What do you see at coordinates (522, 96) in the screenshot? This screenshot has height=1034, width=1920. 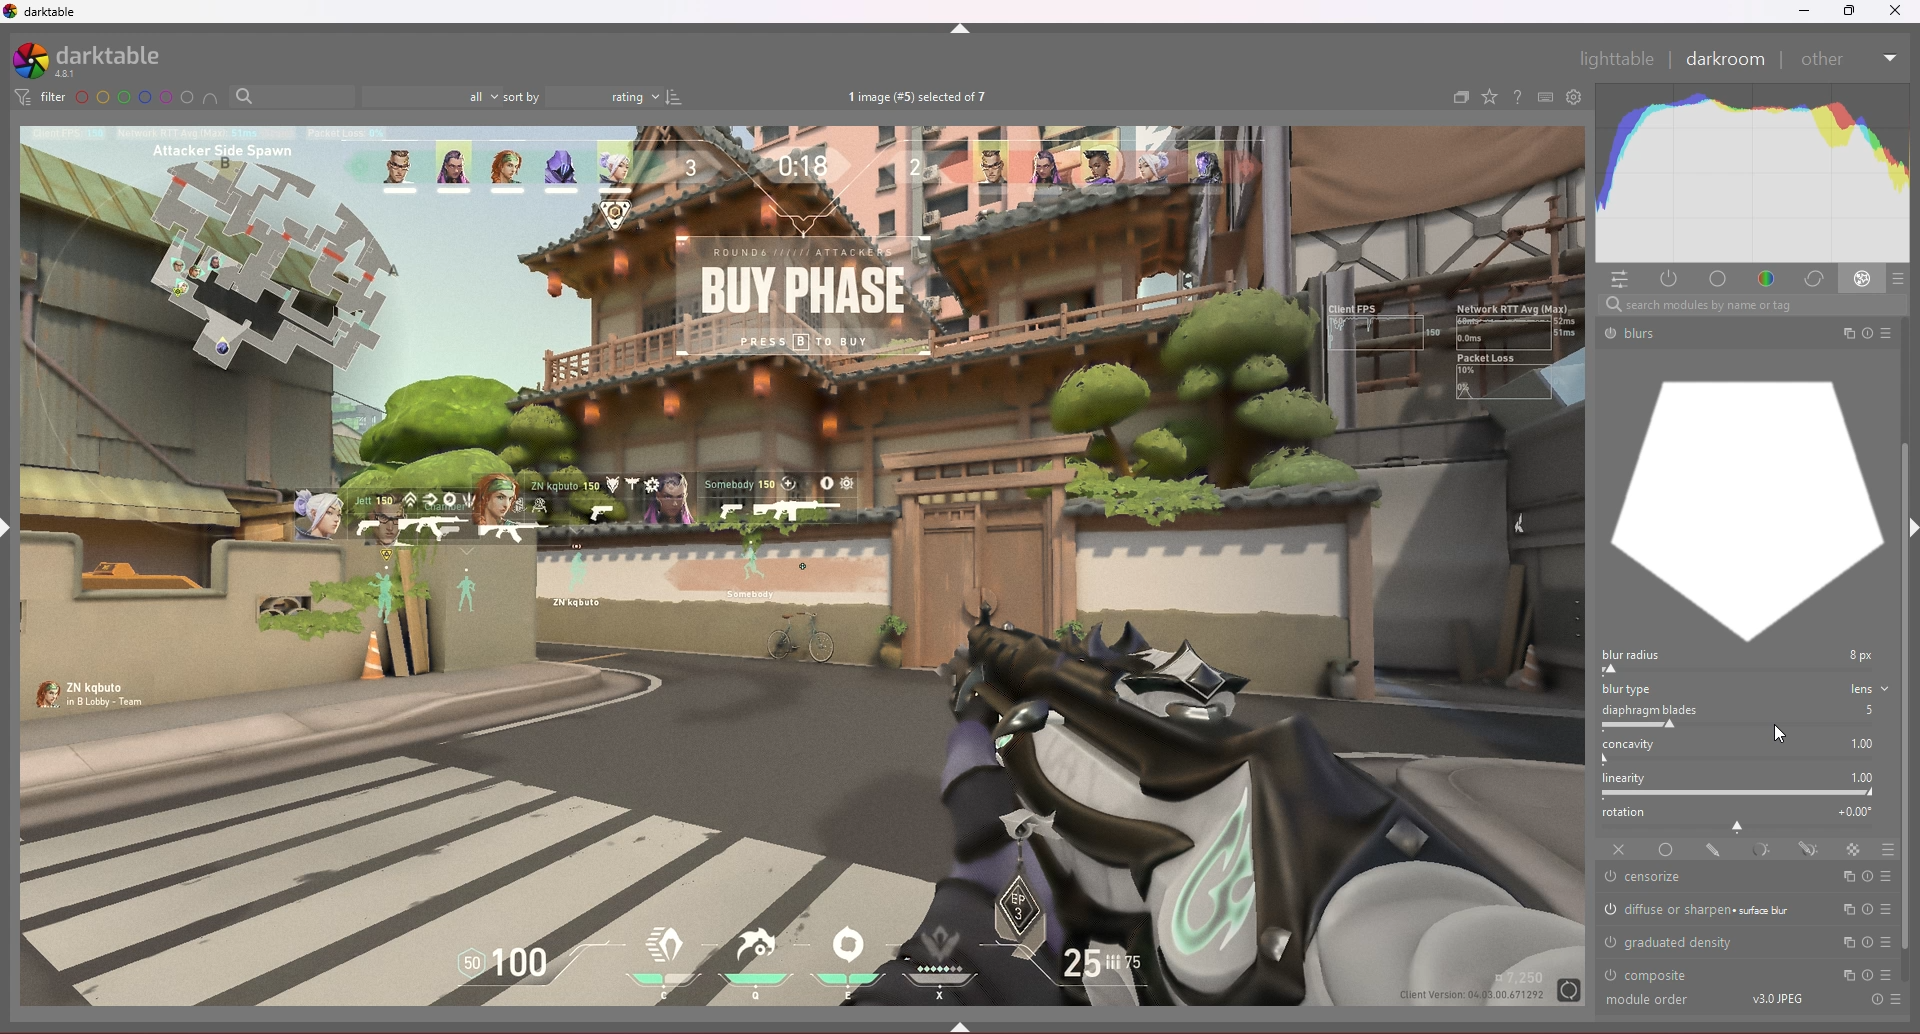 I see `sort by` at bounding box center [522, 96].